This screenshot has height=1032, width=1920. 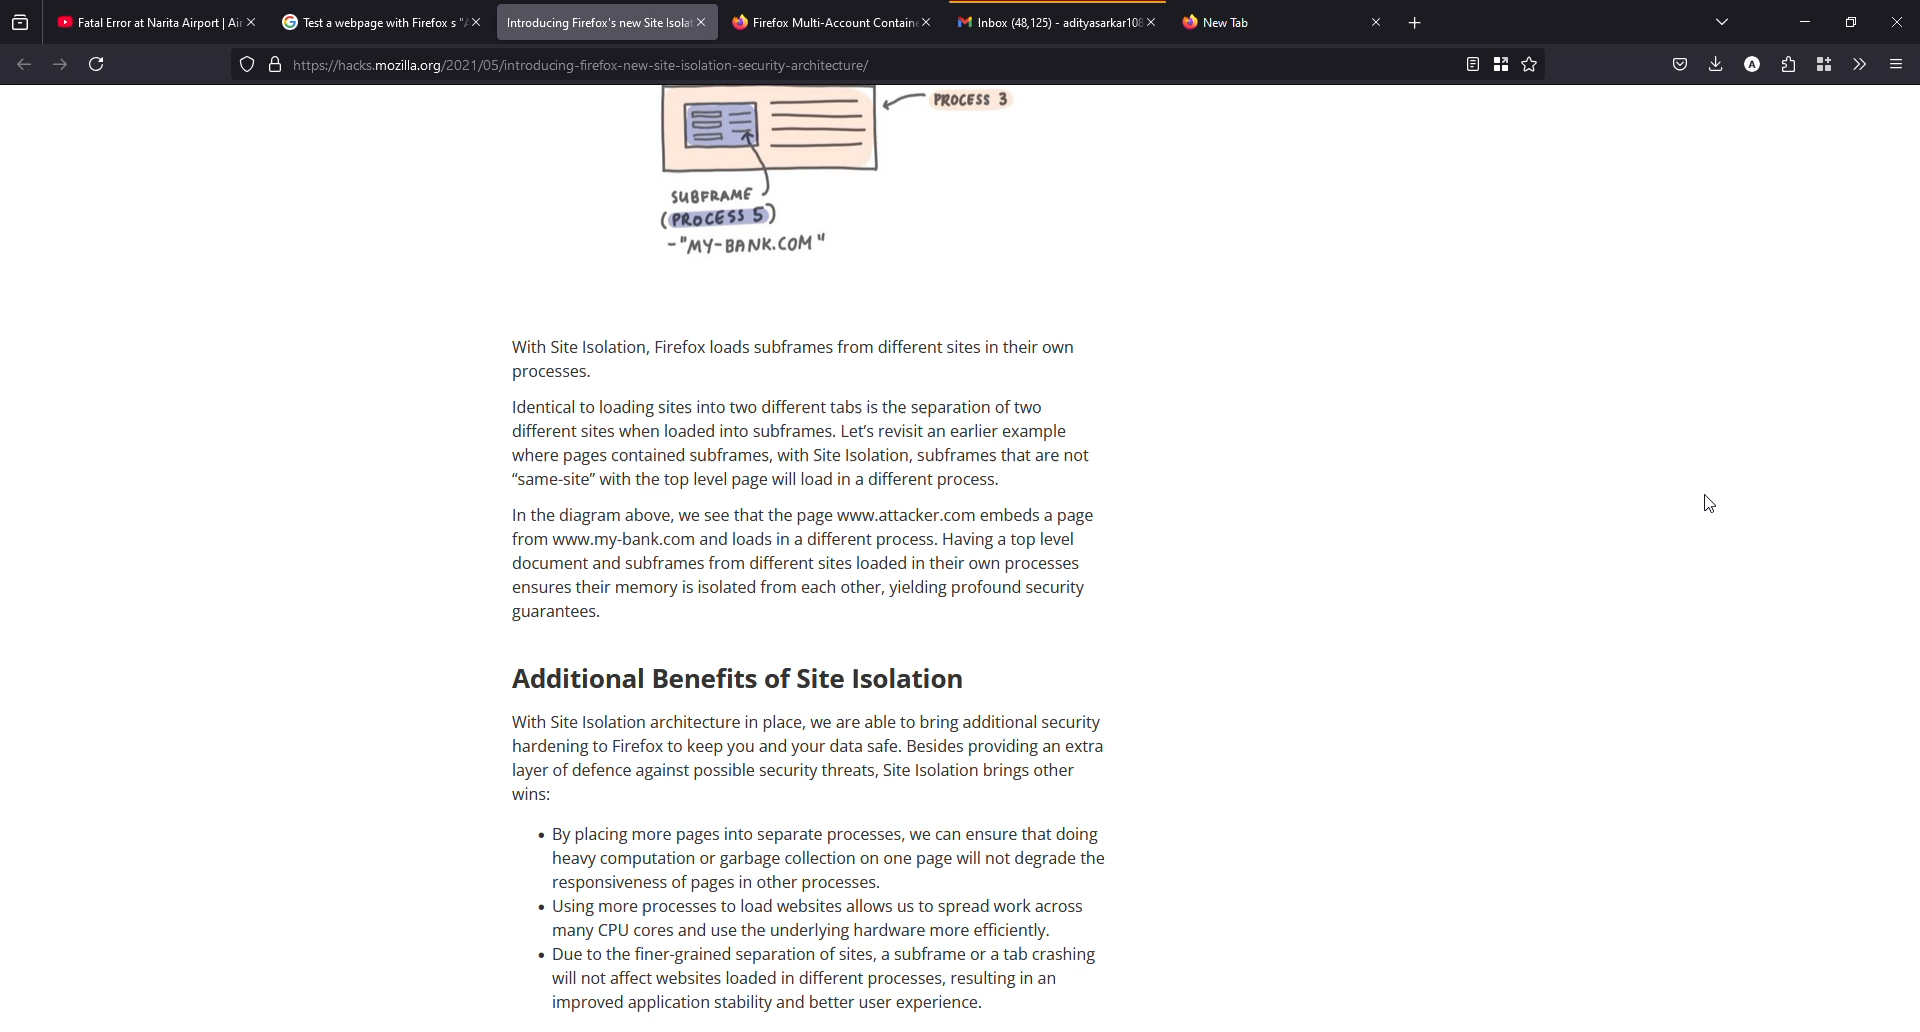 What do you see at coordinates (706, 21) in the screenshot?
I see `close` at bounding box center [706, 21].